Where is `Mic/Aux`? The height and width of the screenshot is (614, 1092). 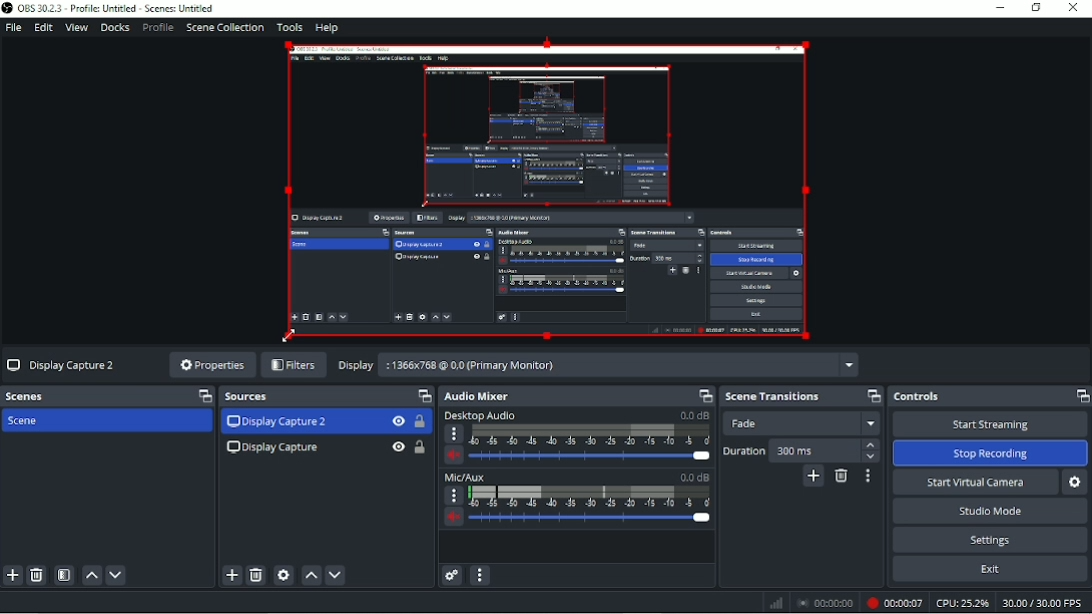 Mic/Aux is located at coordinates (466, 476).